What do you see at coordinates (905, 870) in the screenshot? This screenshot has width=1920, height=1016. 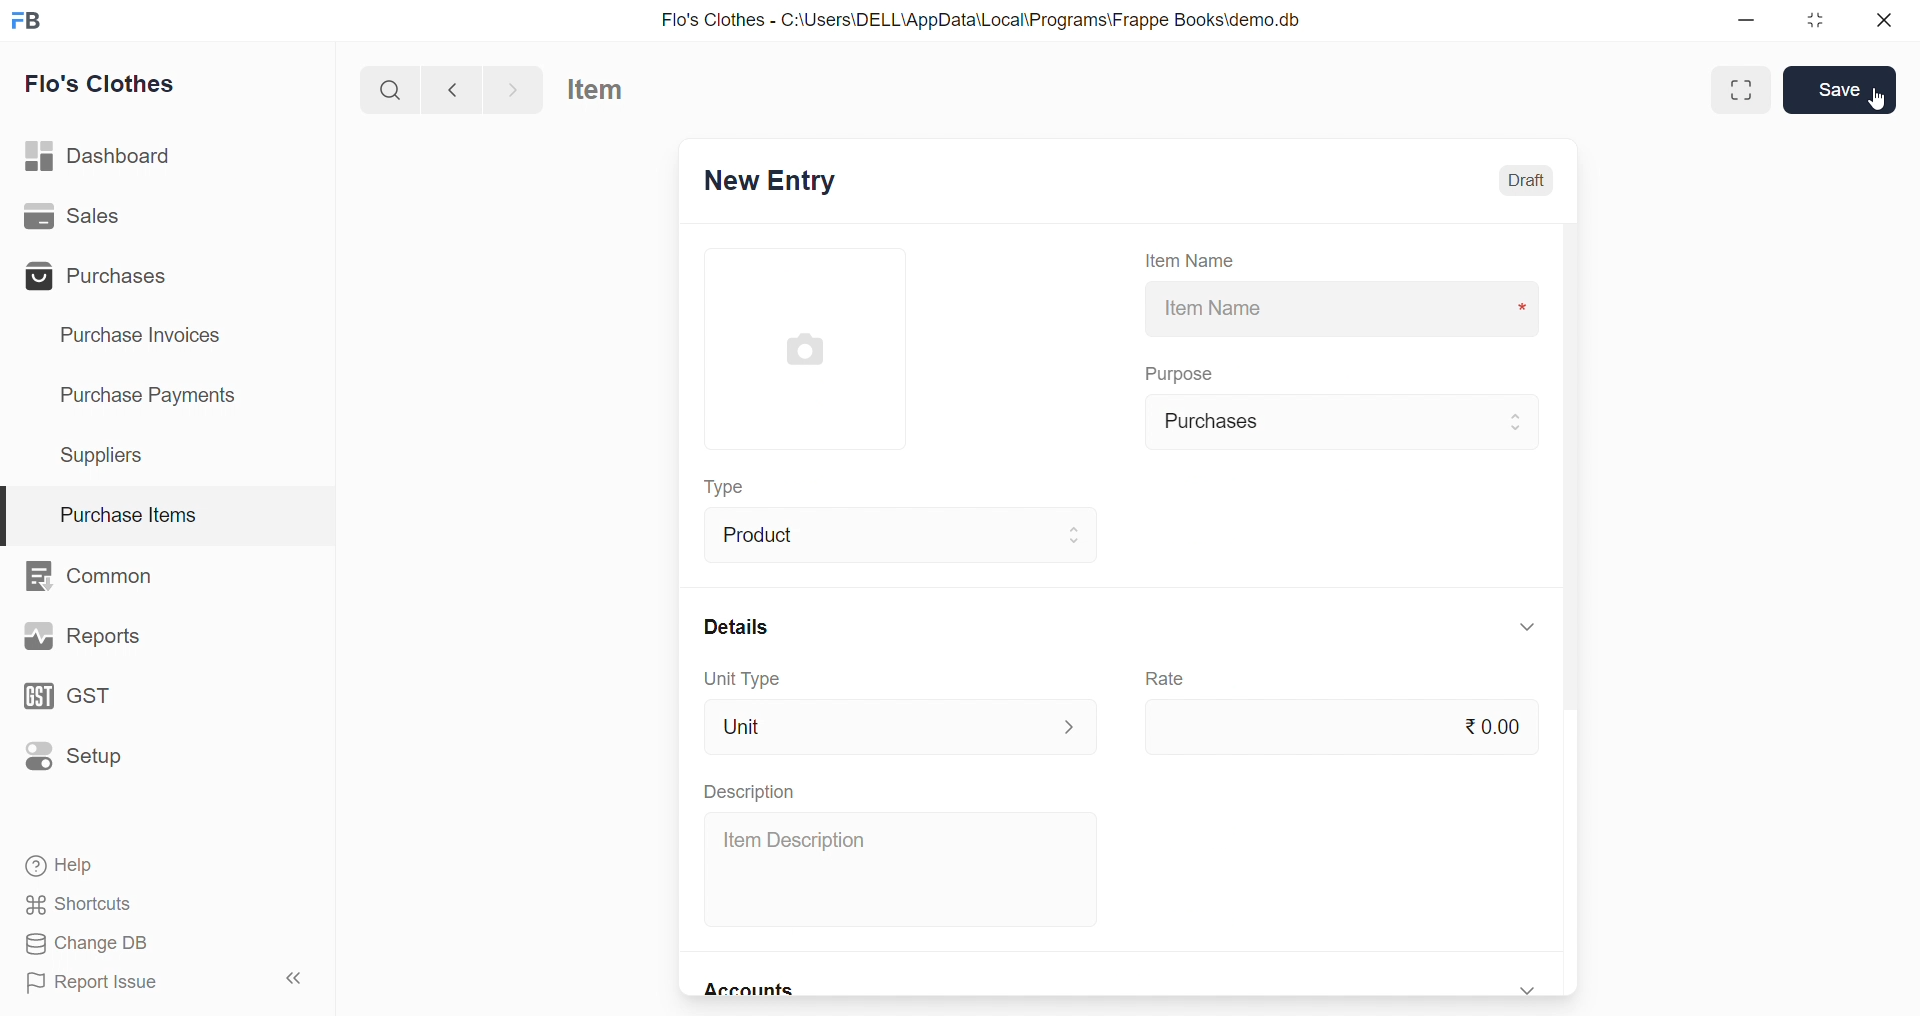 I see `Item Description` at bounding box center [905, 870].